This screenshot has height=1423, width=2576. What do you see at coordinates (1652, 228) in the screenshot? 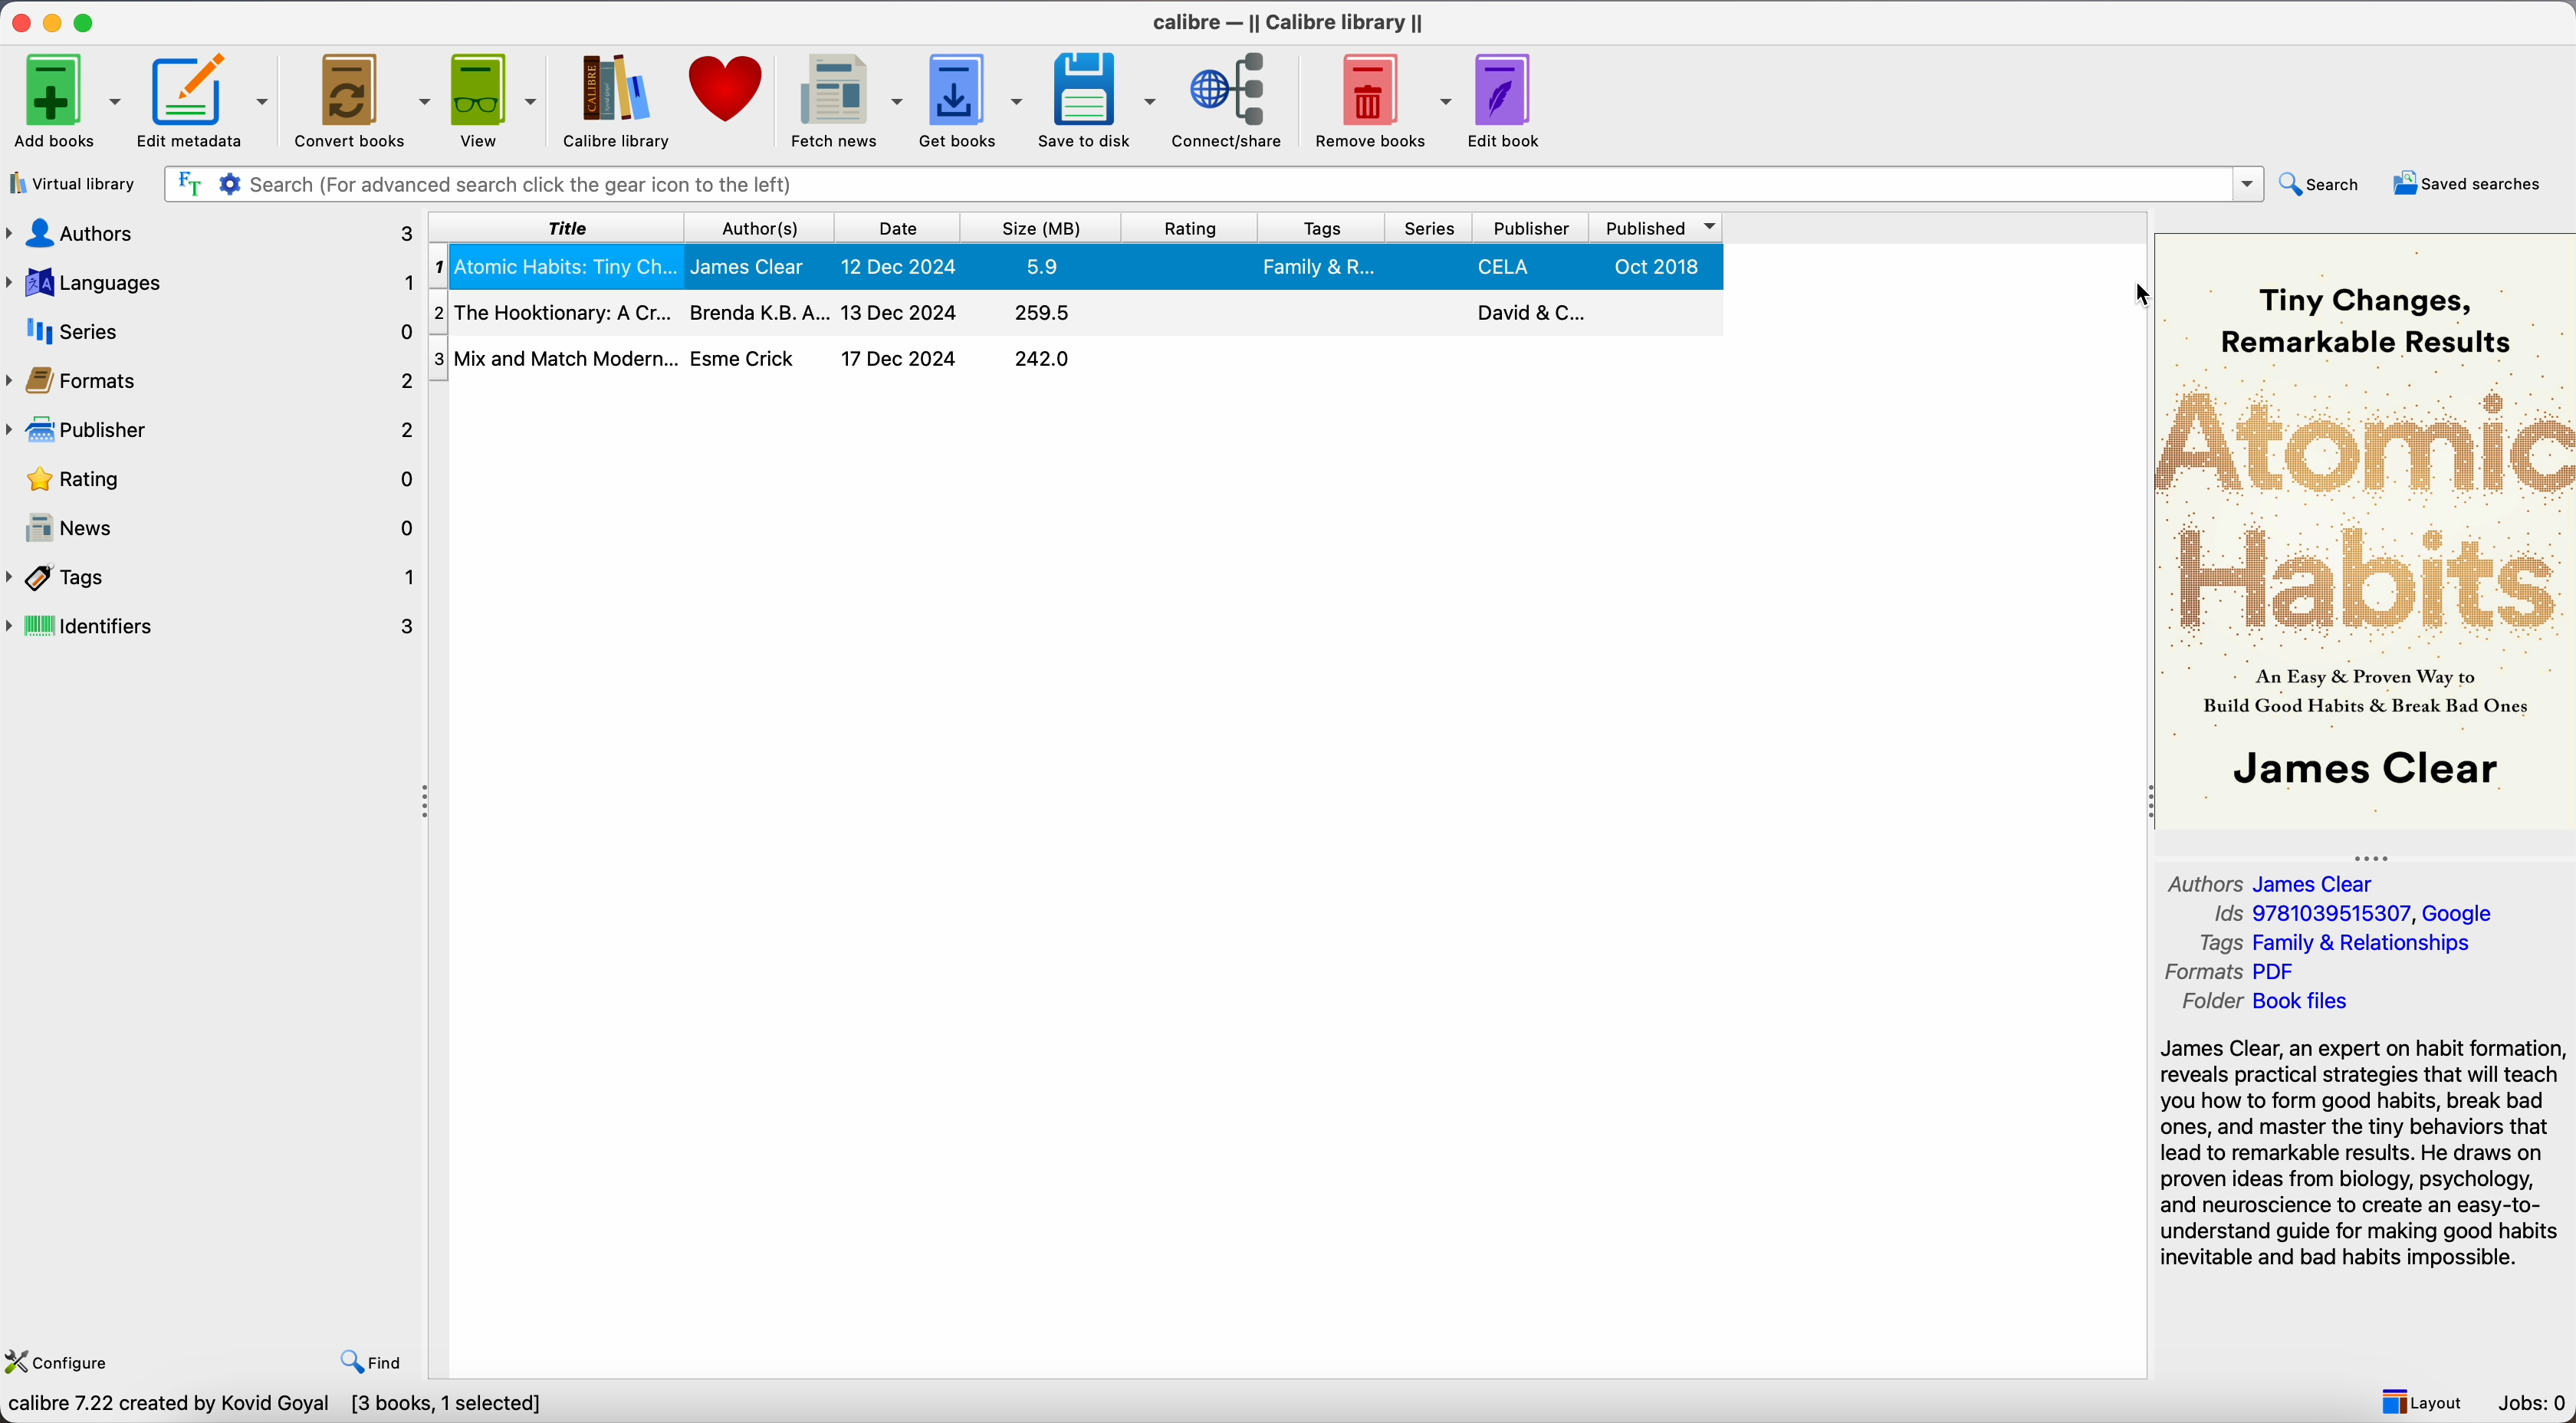
I see `published` at bounding box center [1652, 228].